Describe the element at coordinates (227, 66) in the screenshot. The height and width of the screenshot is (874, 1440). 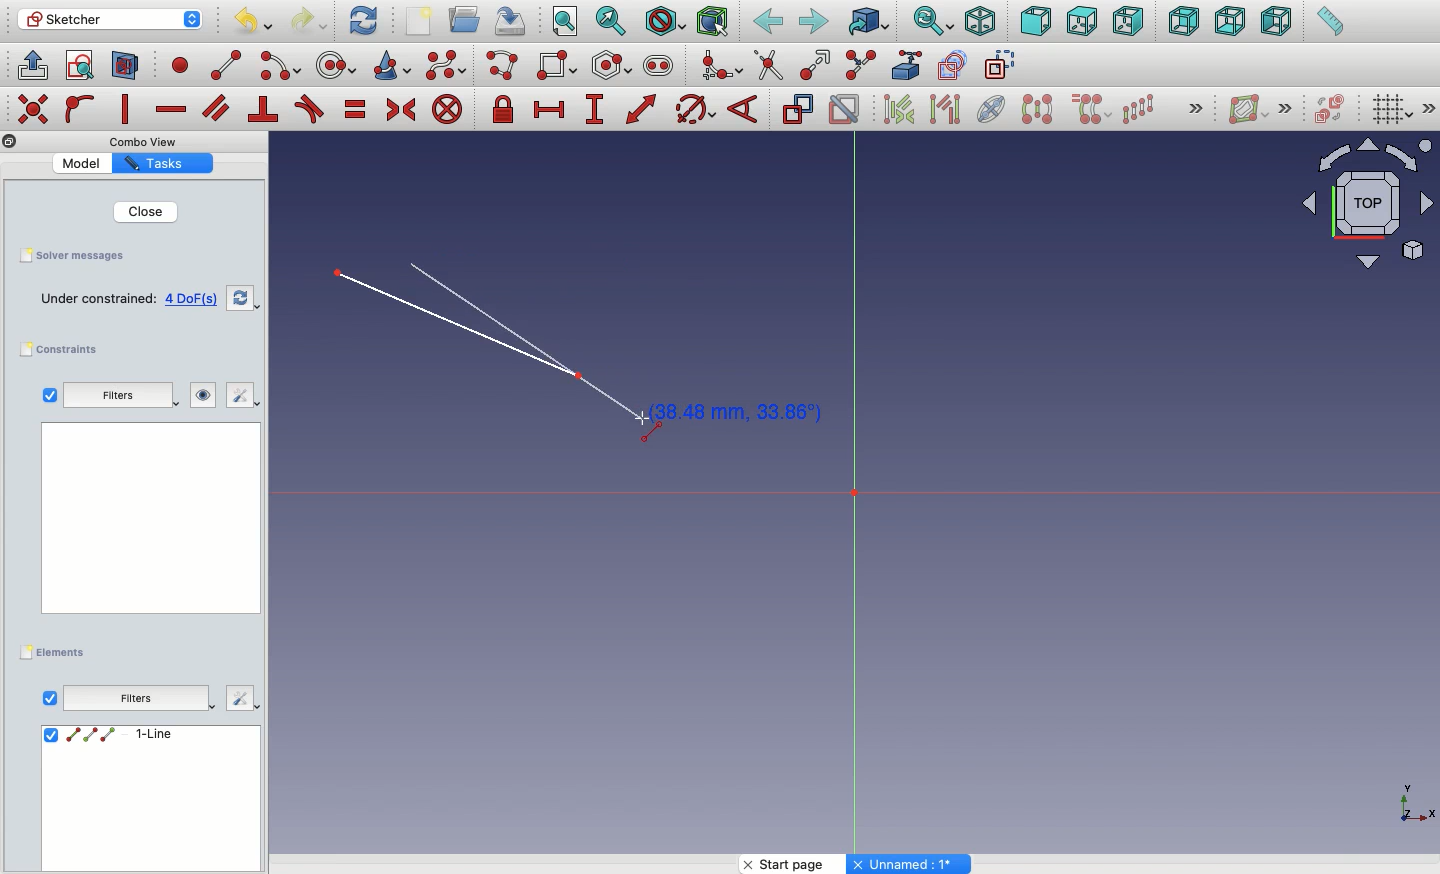
I see `line` at that location.